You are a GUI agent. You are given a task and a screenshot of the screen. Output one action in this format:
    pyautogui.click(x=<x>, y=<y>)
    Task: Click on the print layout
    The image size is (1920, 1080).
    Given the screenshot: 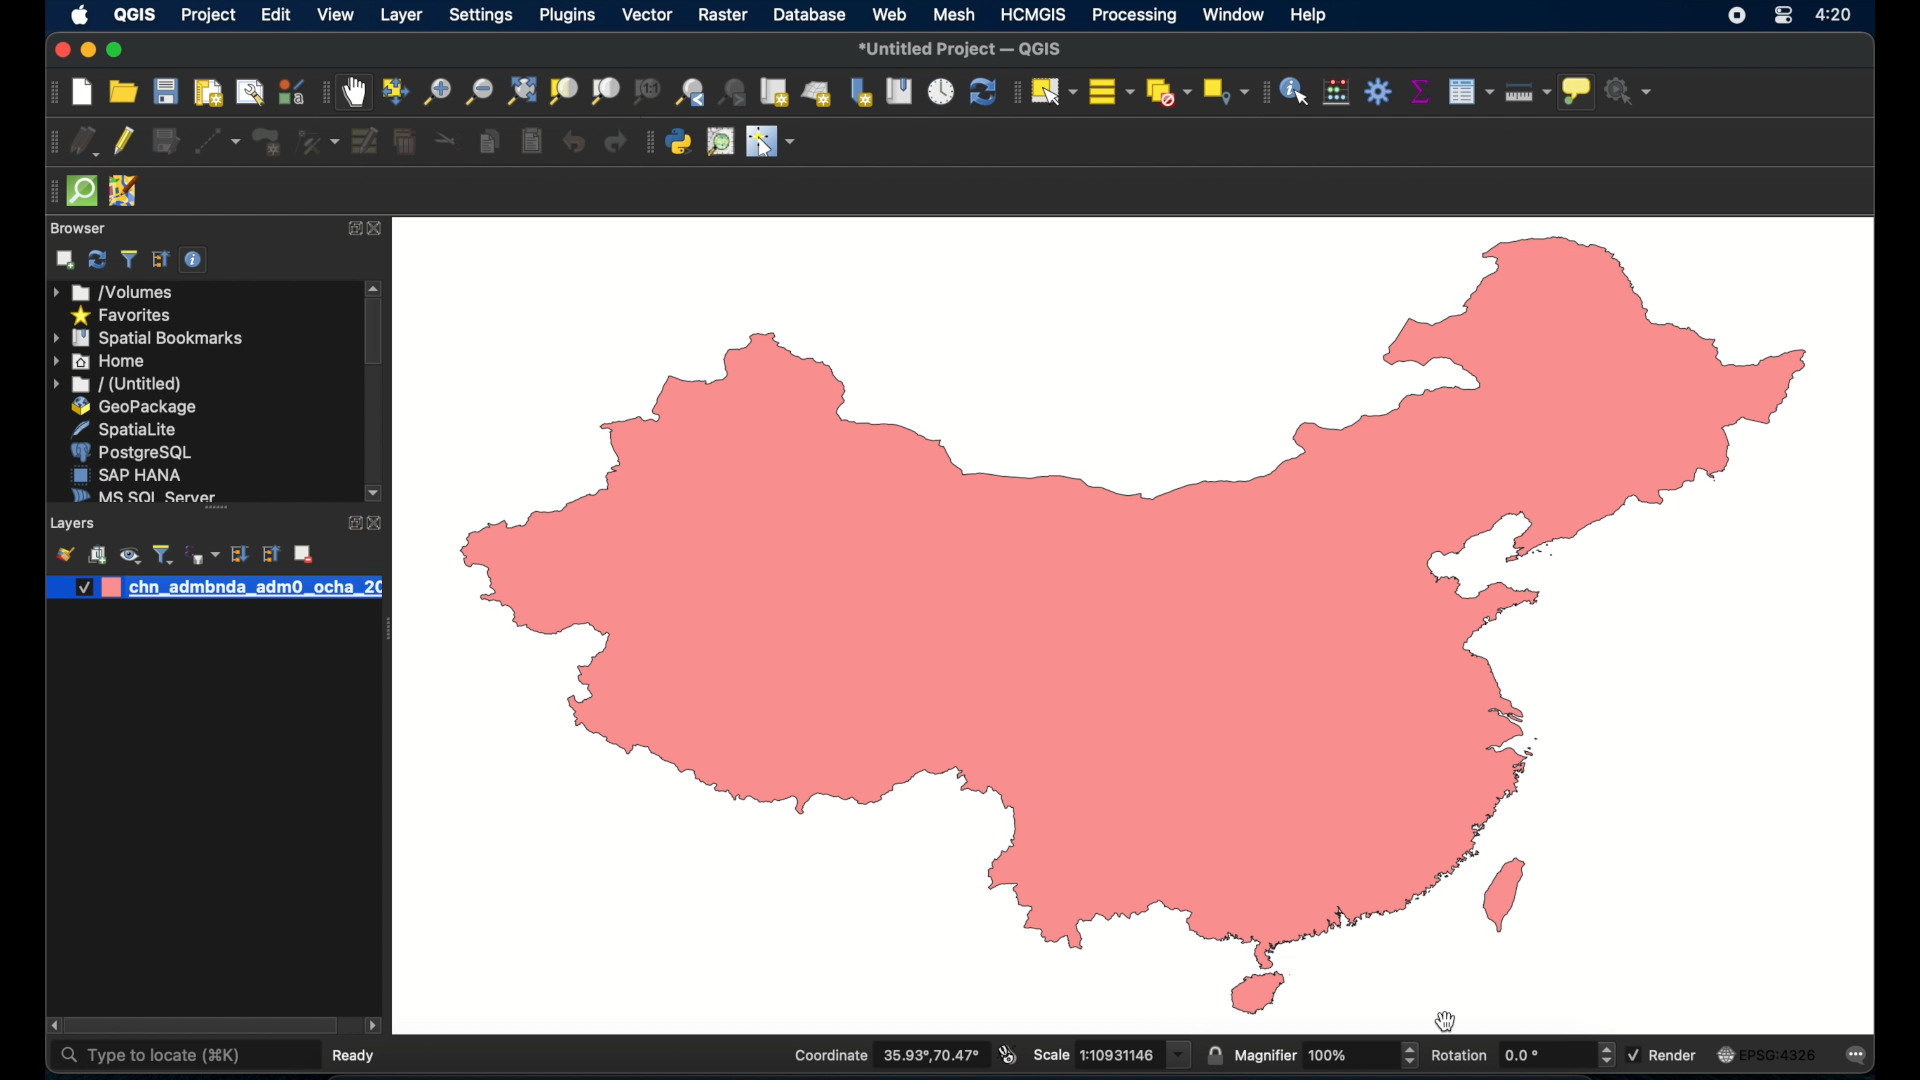 What is the action you would take?
    pyautogui.click(x=206, y=94)
    